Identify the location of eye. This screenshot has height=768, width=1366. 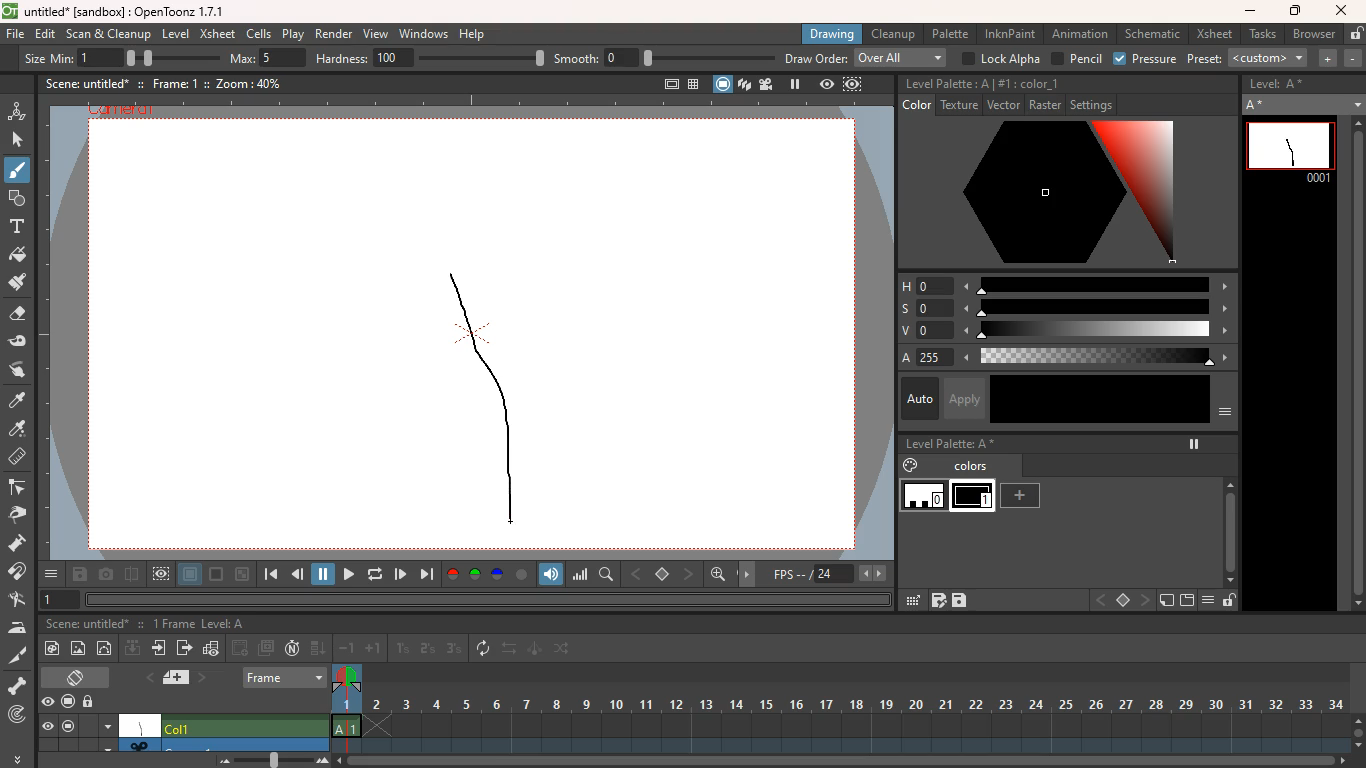
(49, 703).